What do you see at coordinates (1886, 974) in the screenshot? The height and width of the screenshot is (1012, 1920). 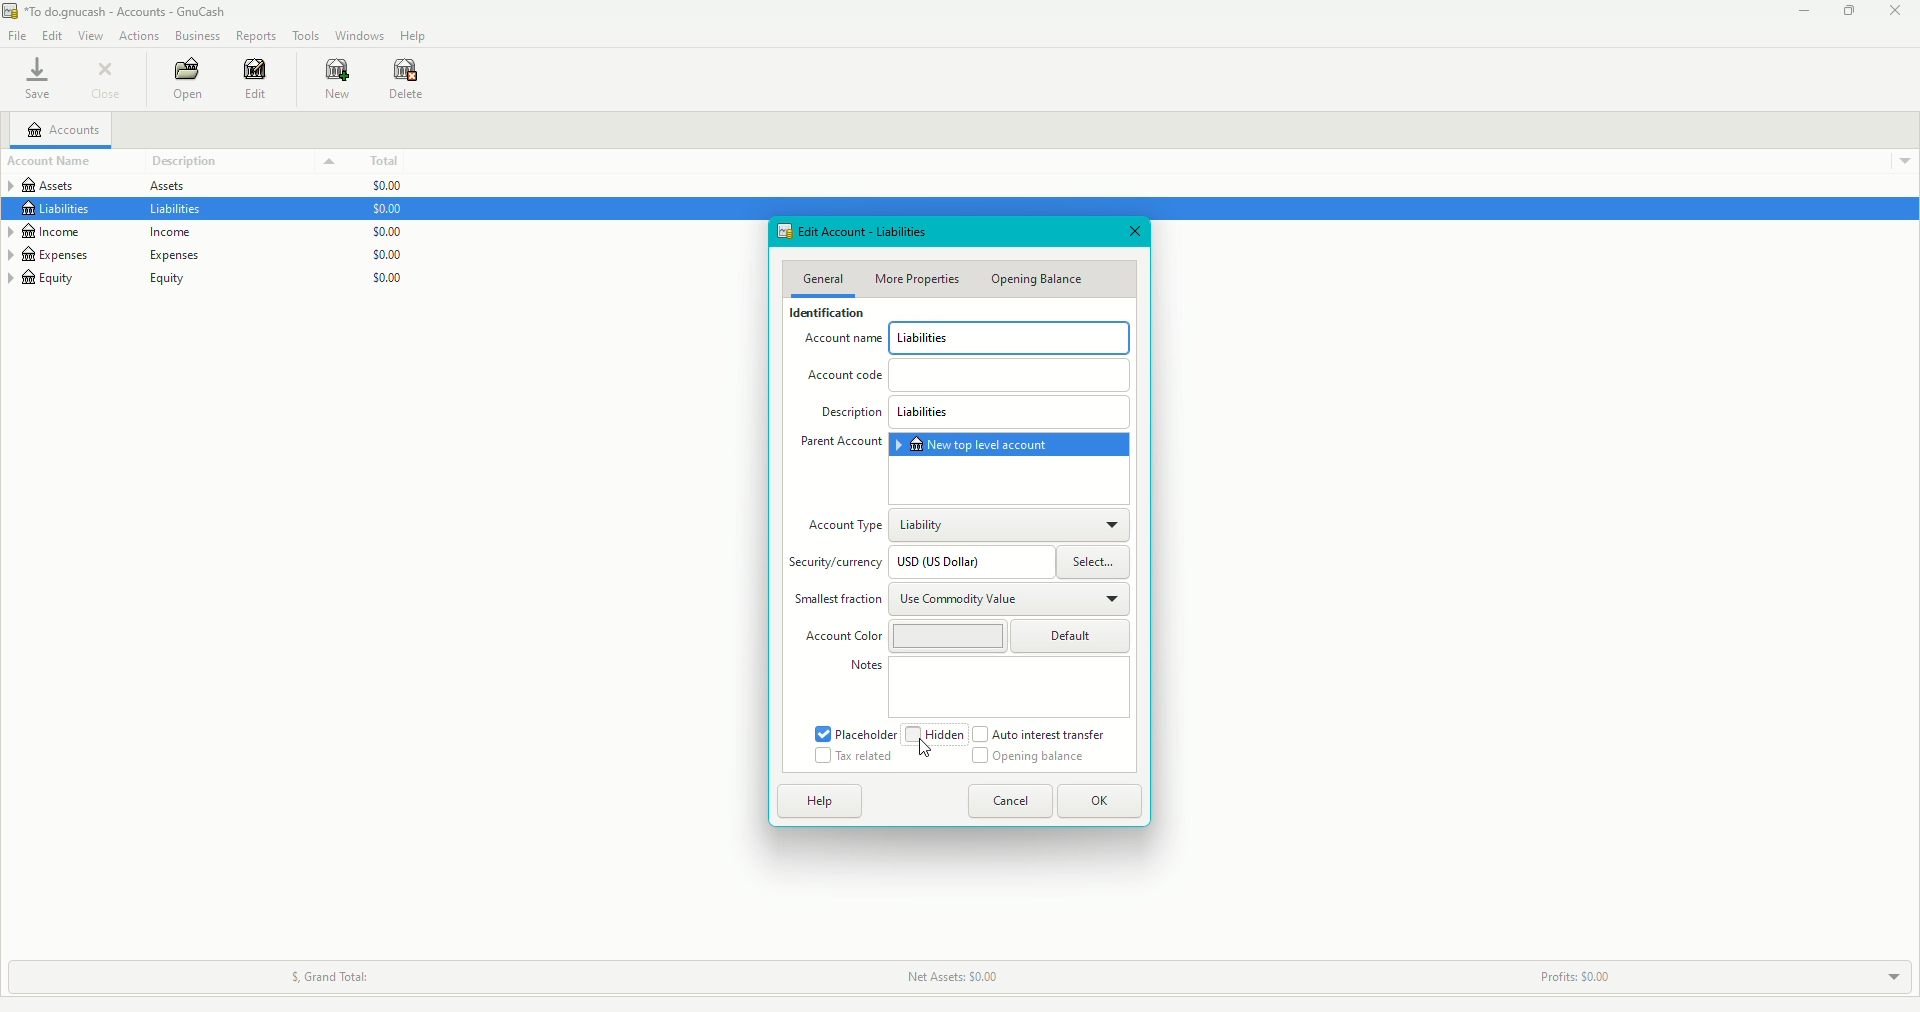 I see `Drop down` at bounding box center [1886, 974].